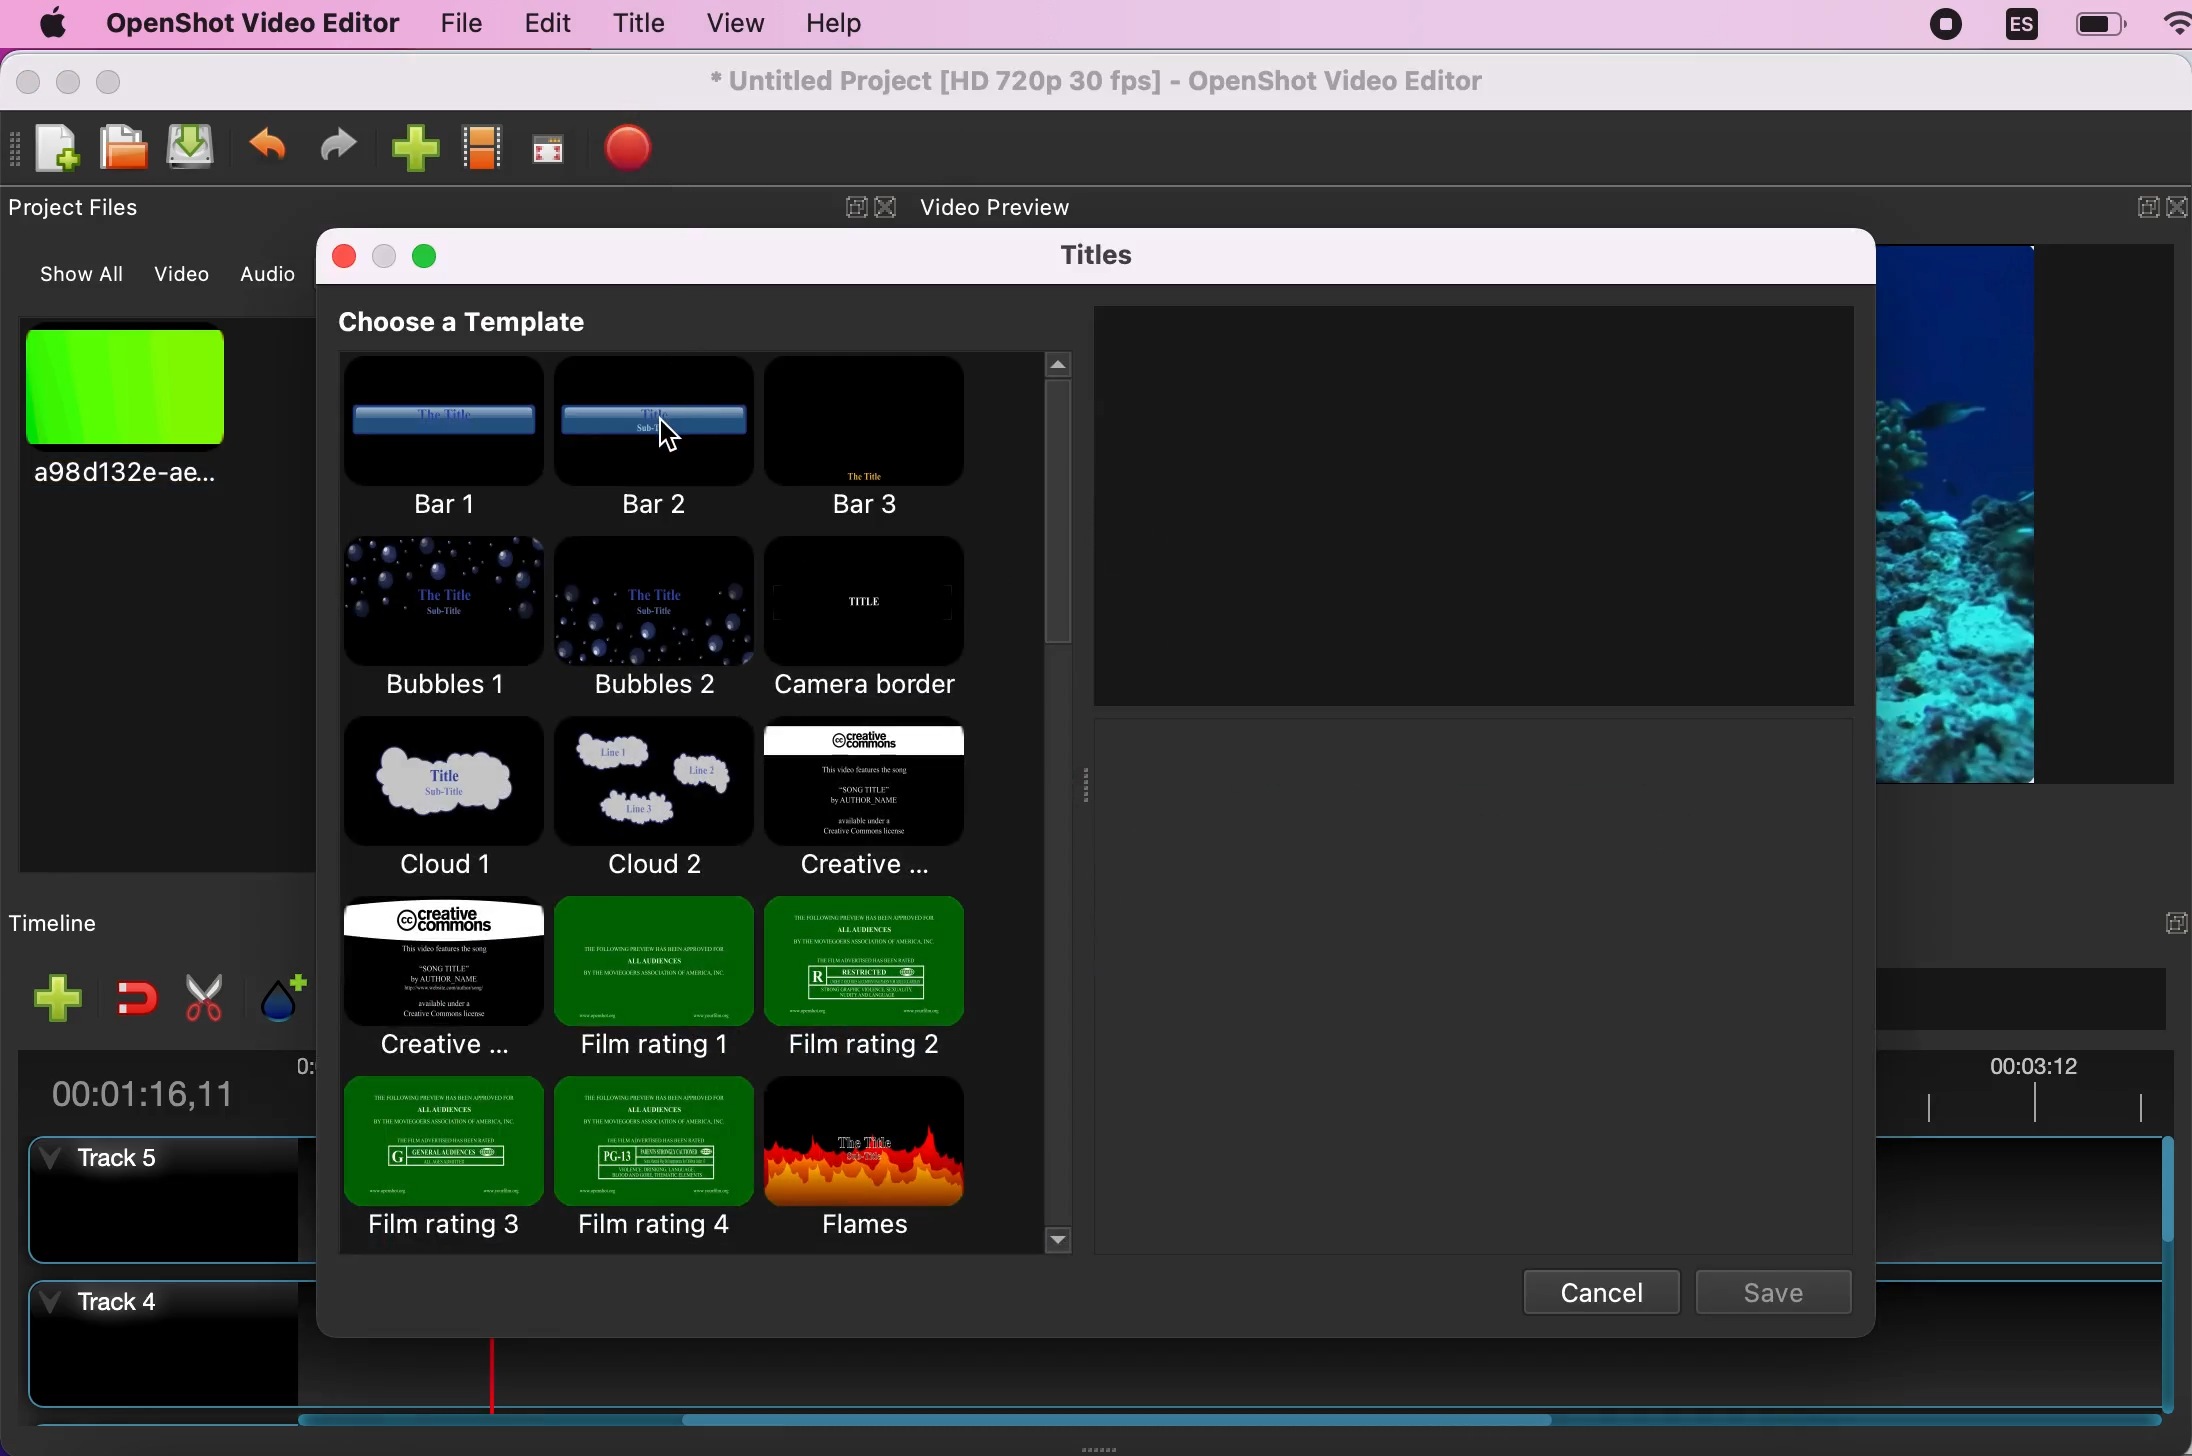  What do you see at coordinates (1773, 1289) in the screenshot?
I see `save` at bounding box center [1773, 1289].